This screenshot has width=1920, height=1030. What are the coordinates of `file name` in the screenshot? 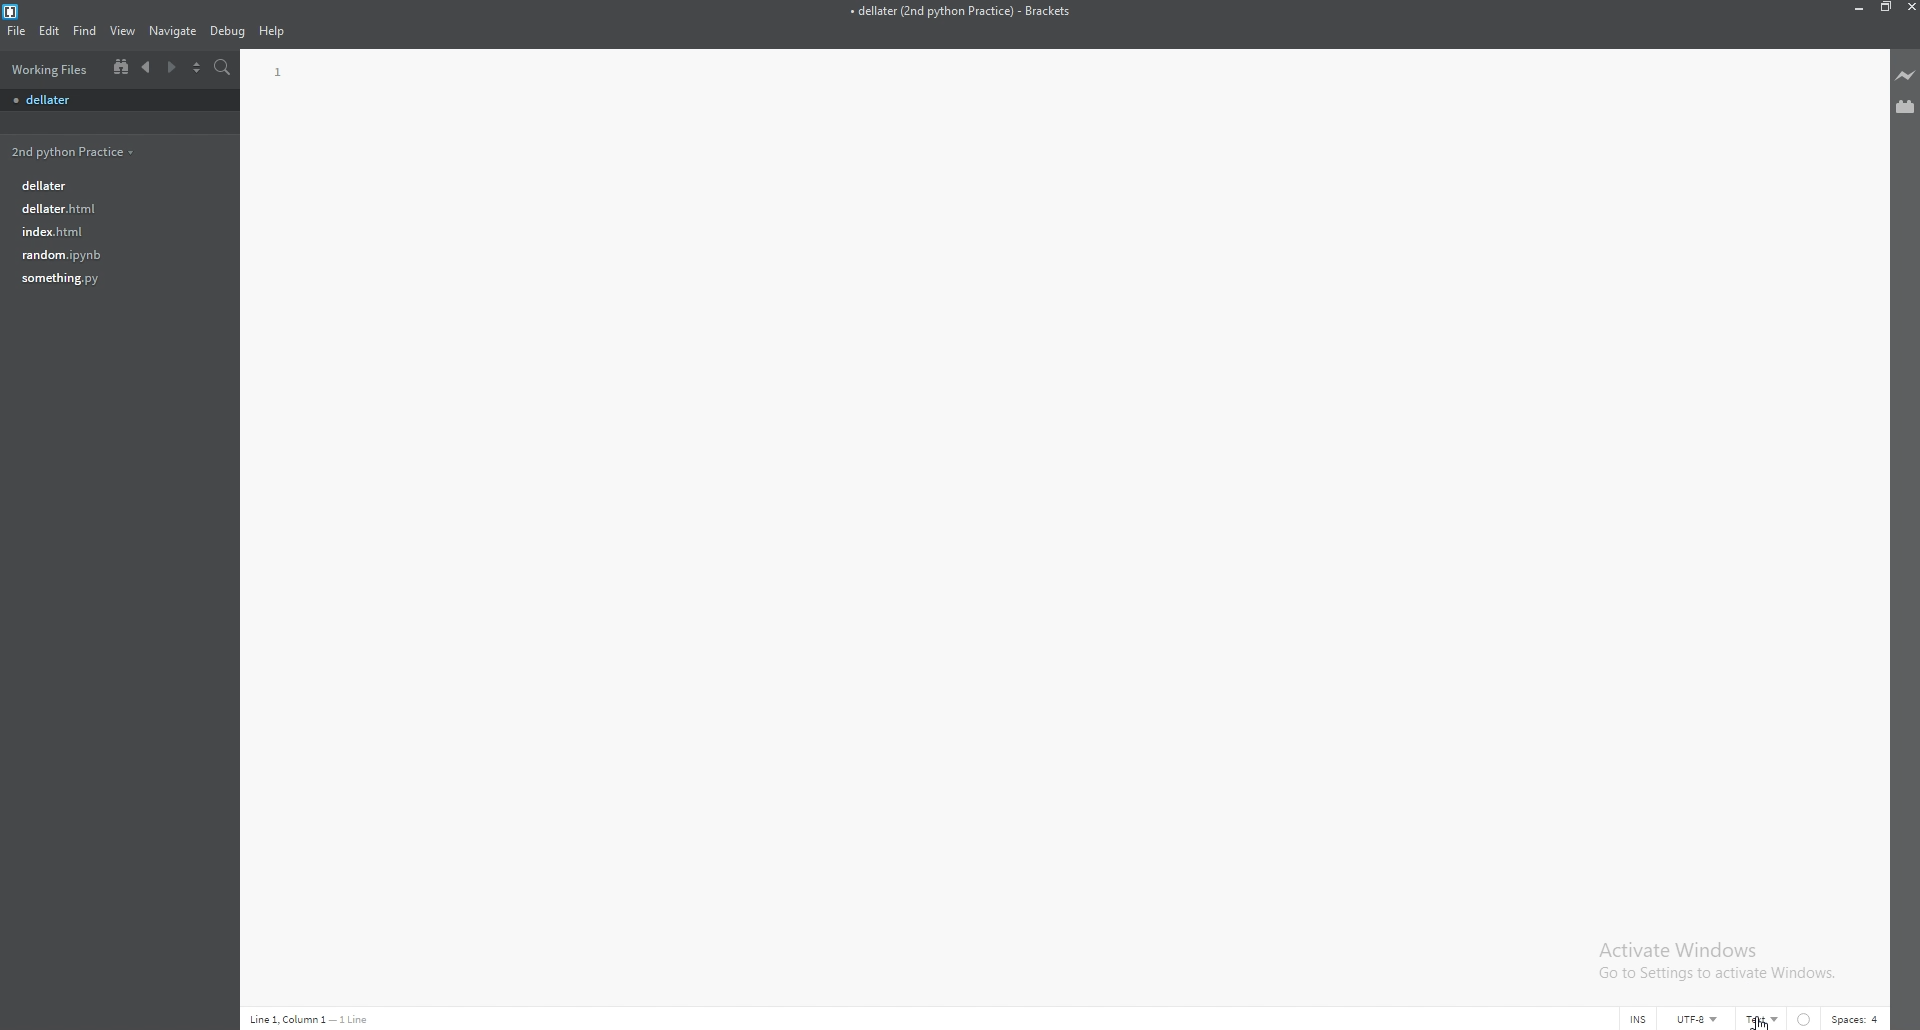 It's located at (960, 12).